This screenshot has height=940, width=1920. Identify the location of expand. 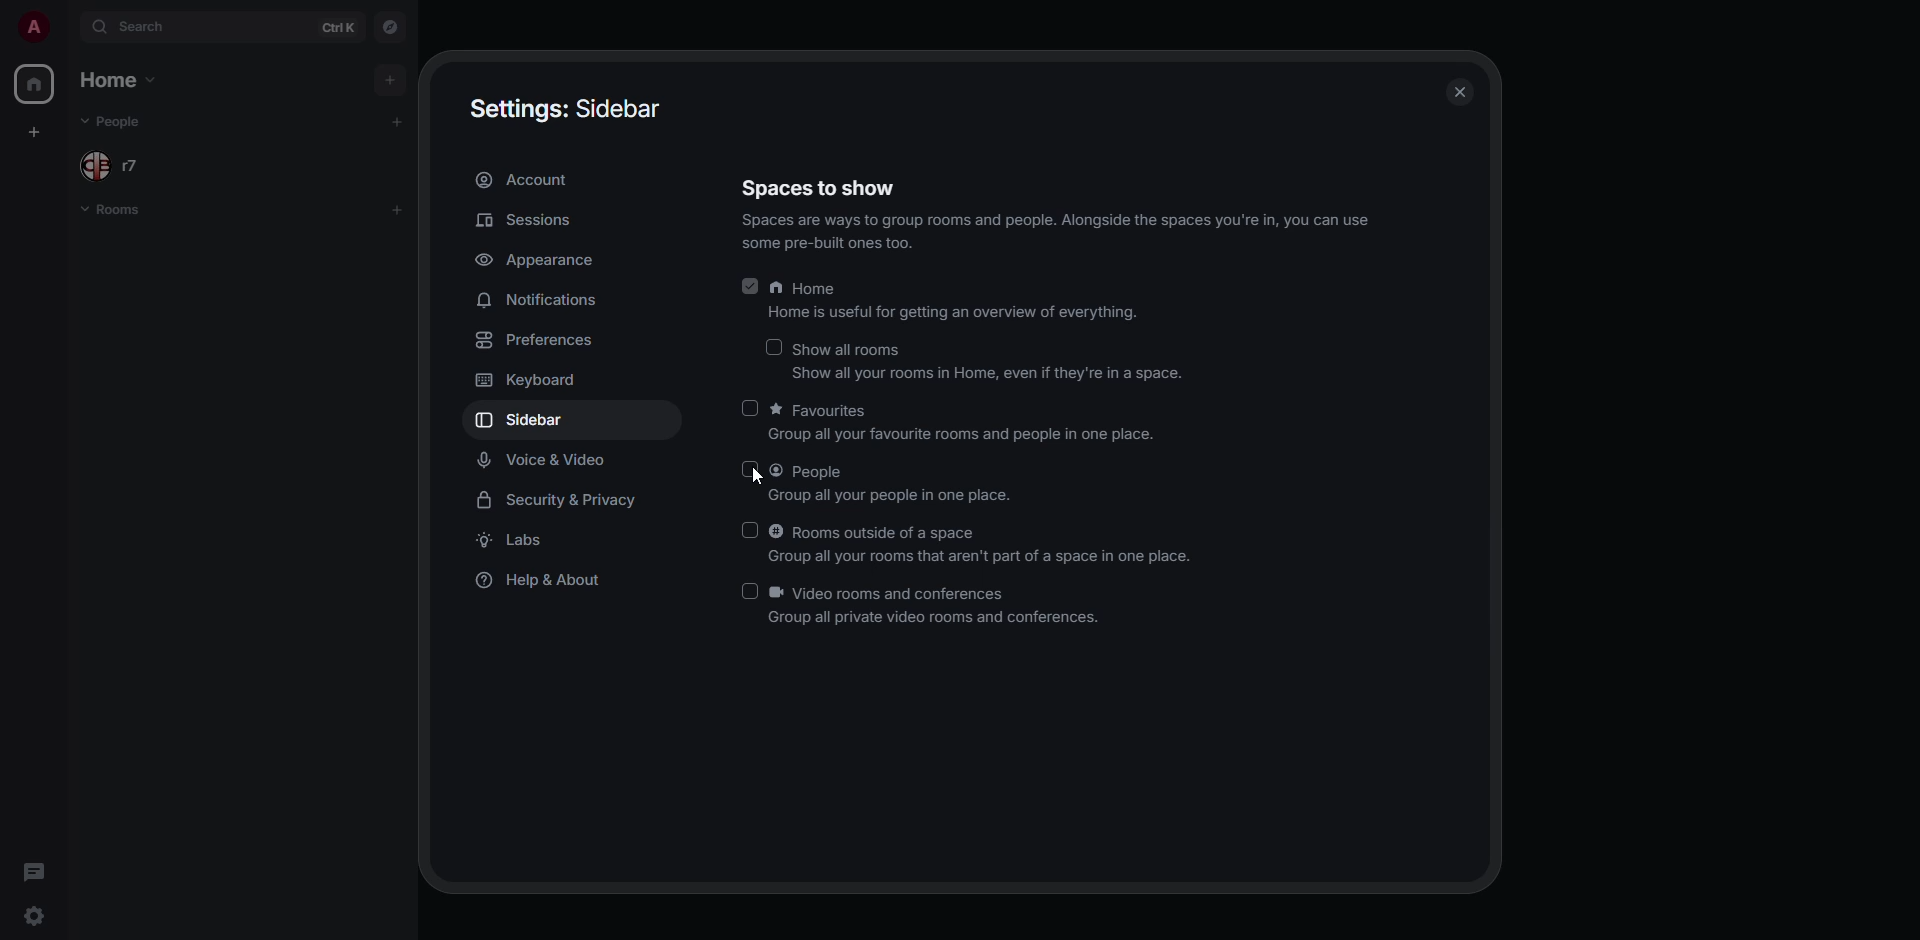
(67, 26).